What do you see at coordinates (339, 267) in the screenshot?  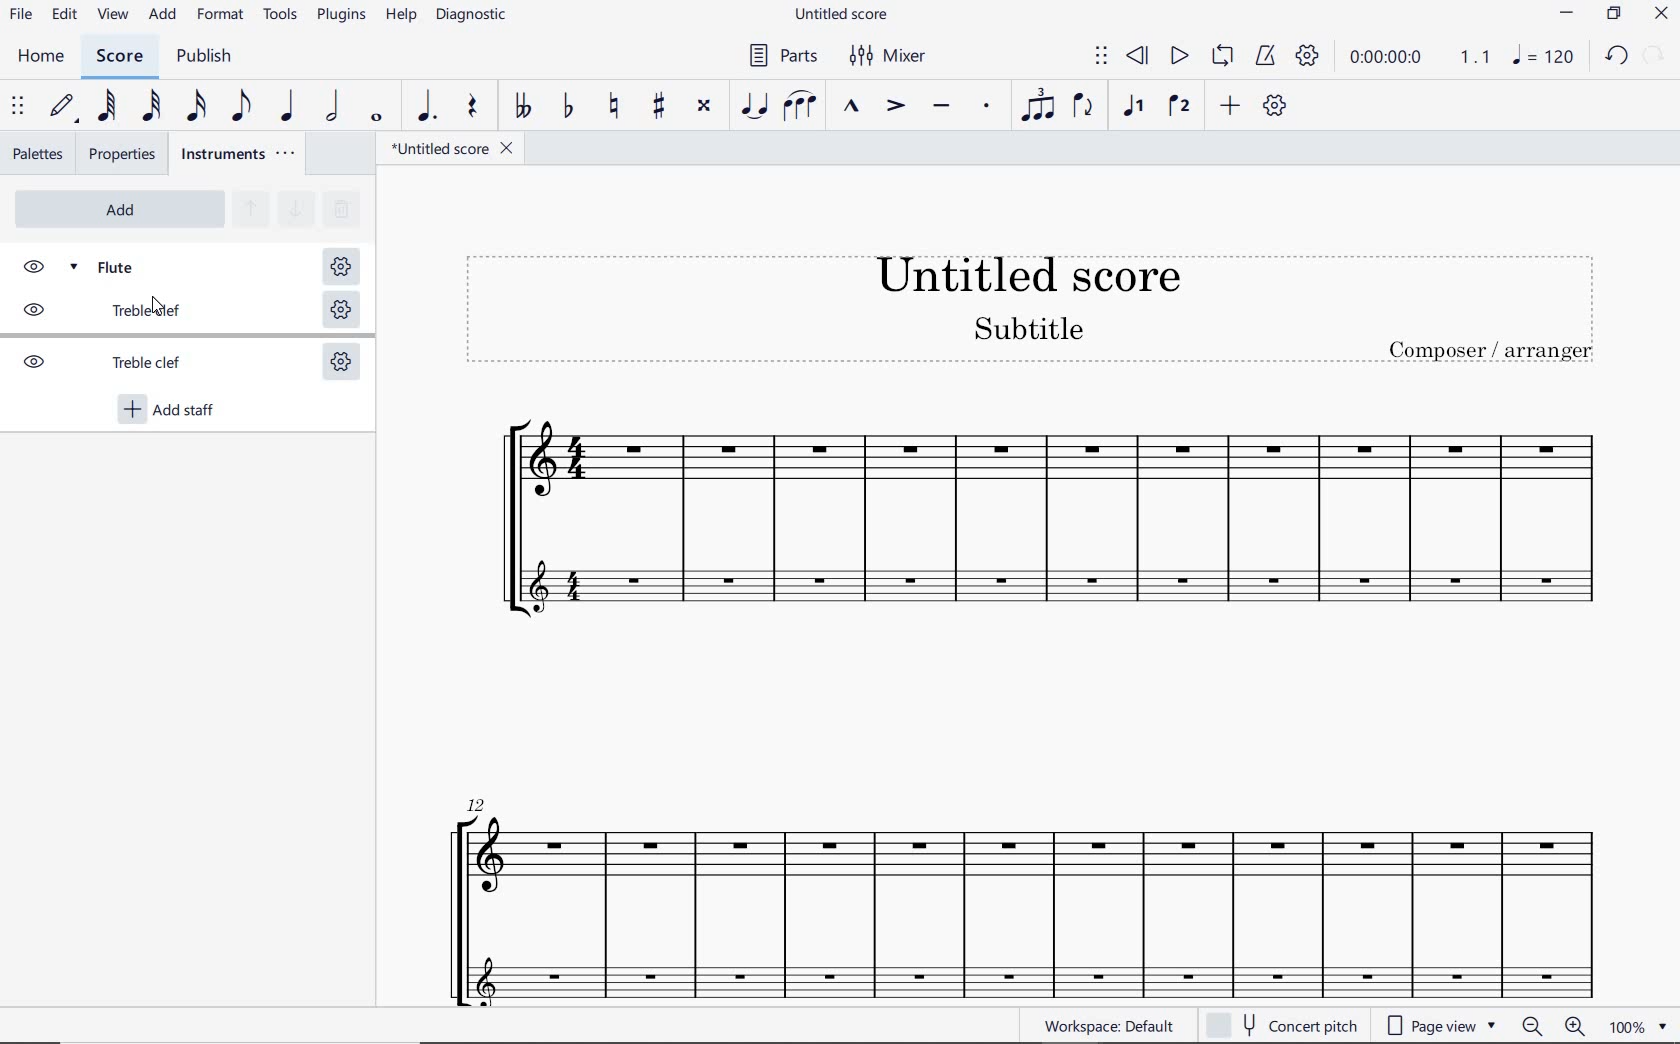 I see `STAFF SETTING` at bounding box center [339, 267].